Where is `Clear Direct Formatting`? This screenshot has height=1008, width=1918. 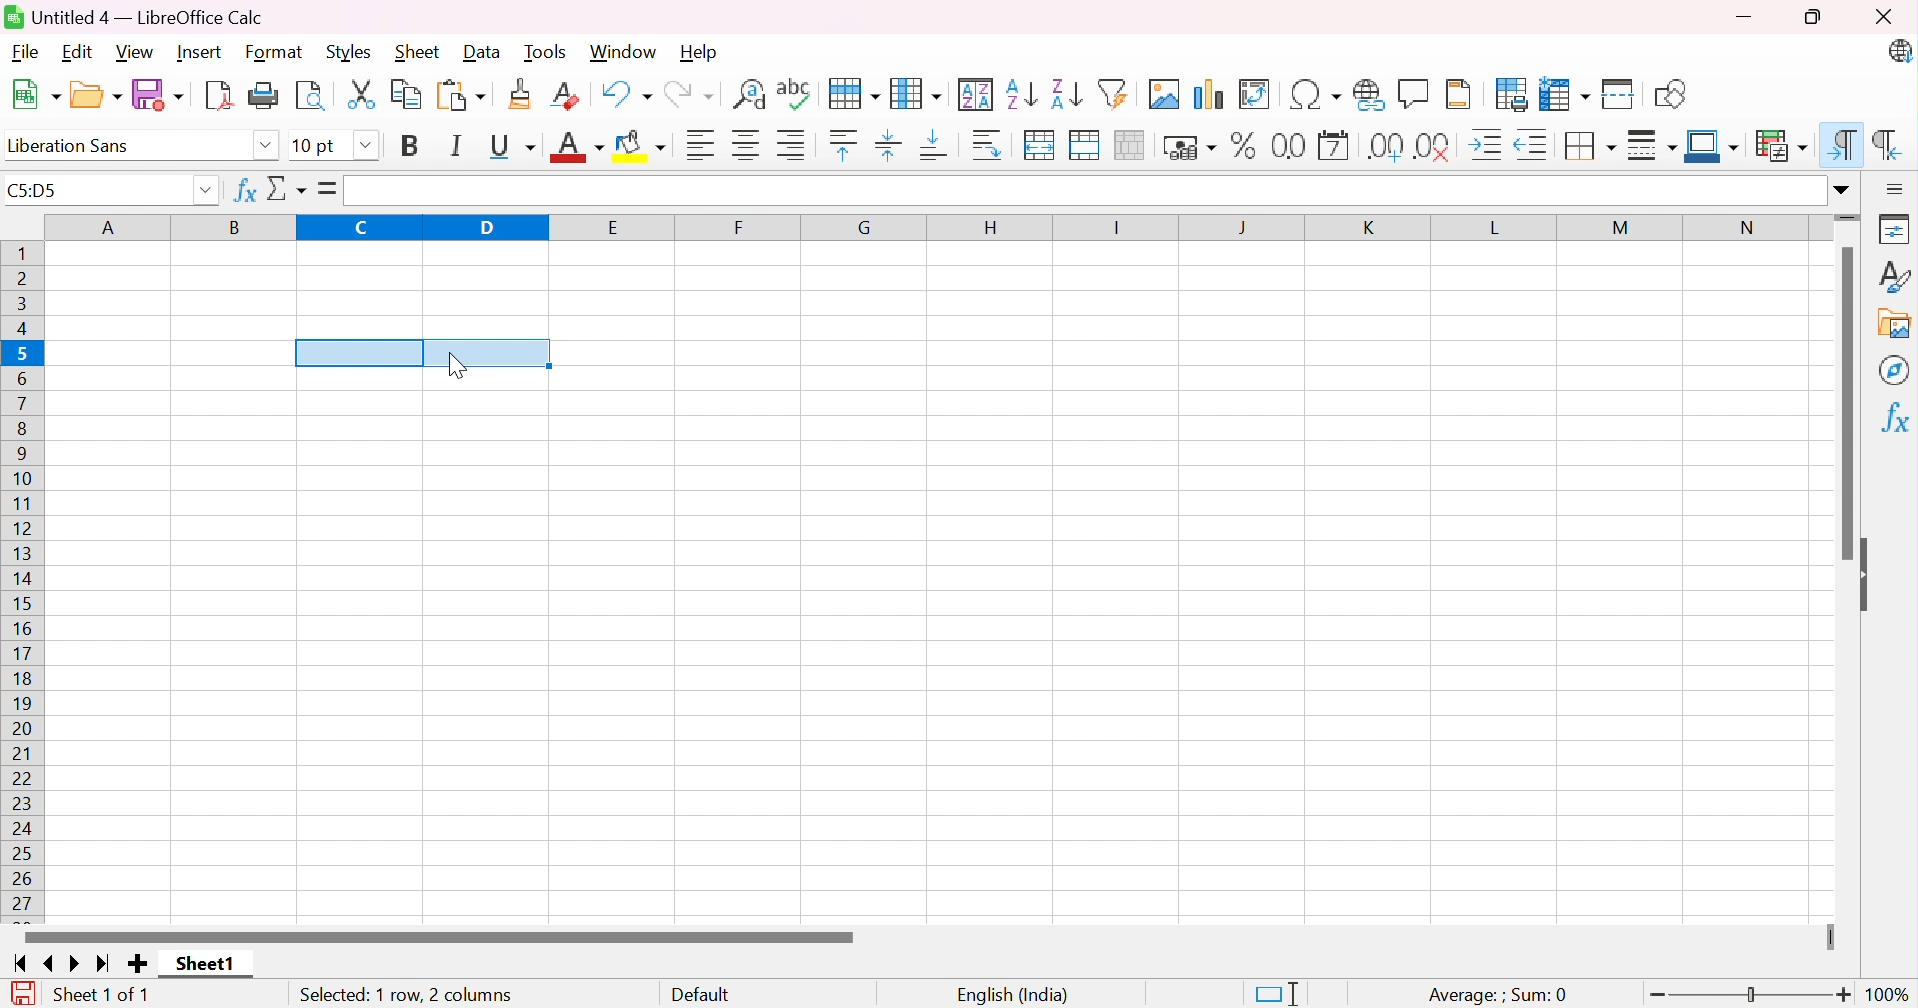 Clear Direct Formatting is located at coordinates (568, 94).